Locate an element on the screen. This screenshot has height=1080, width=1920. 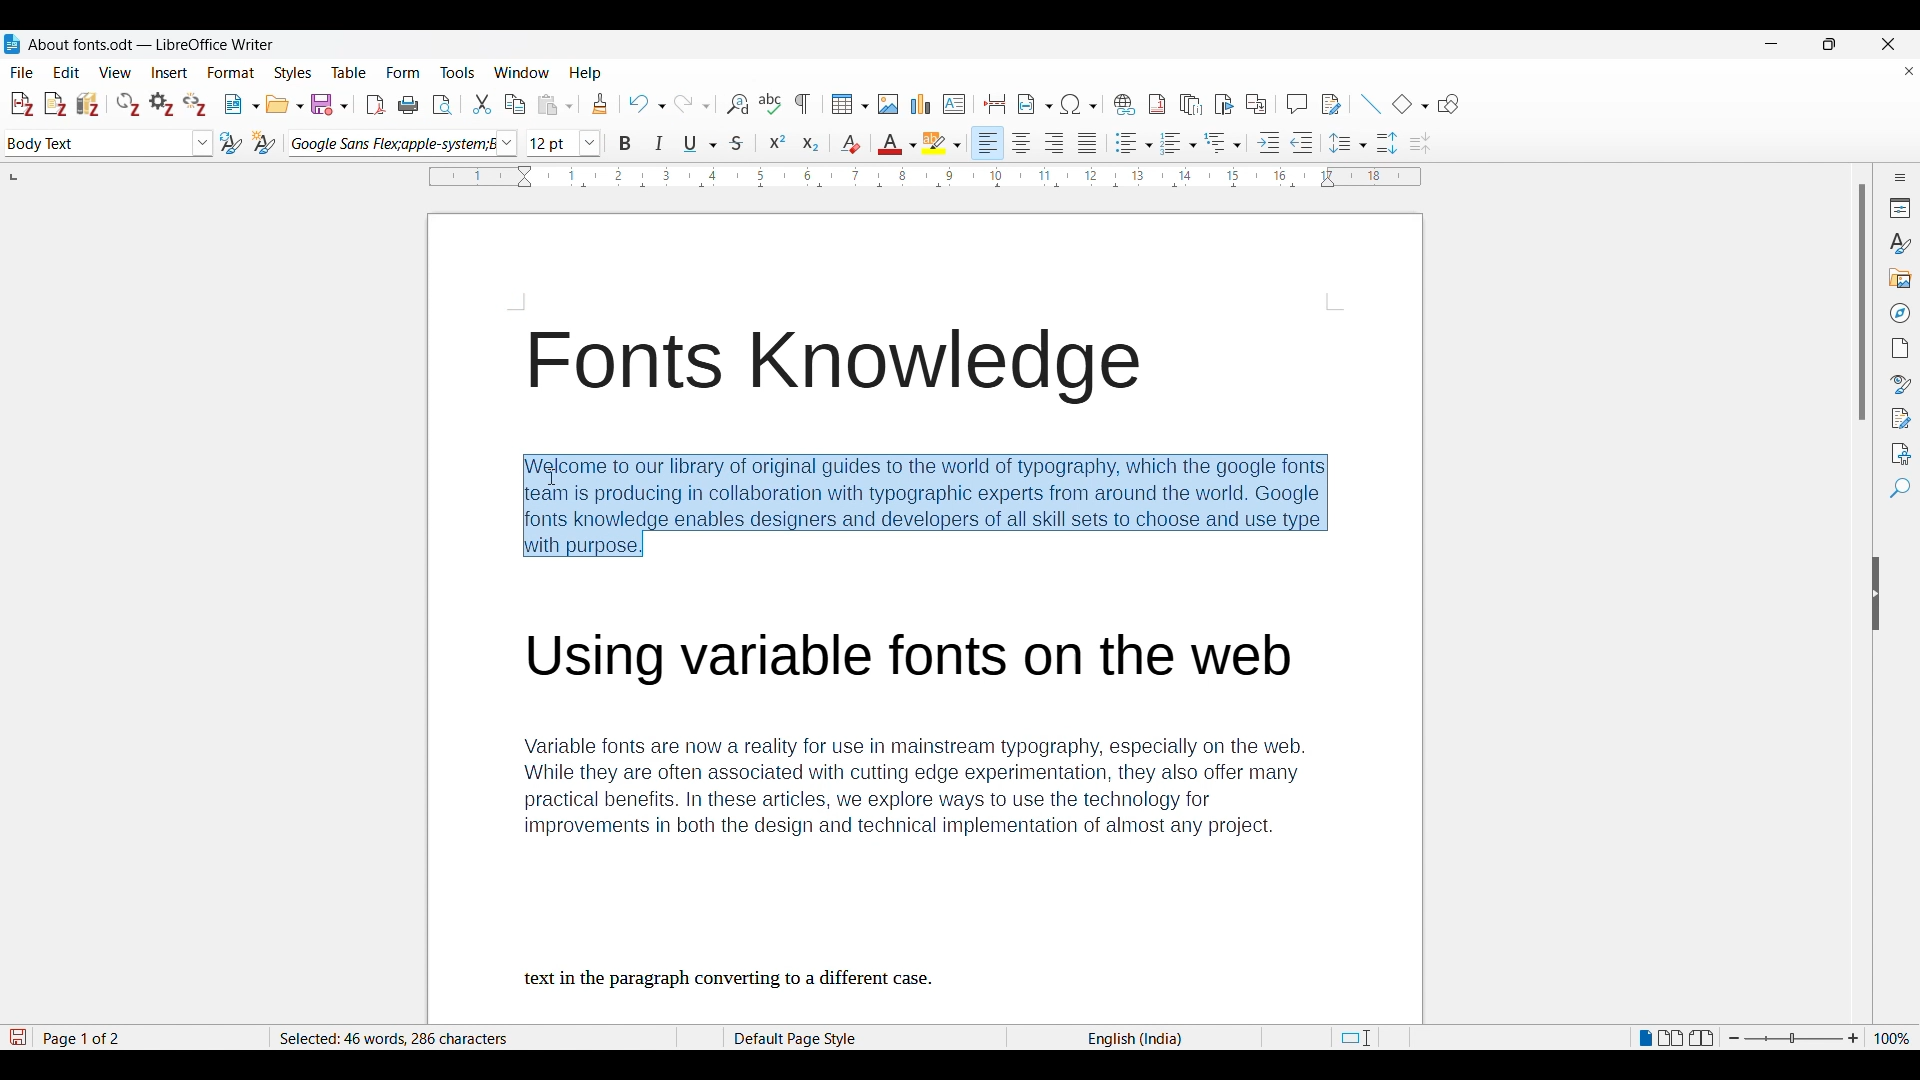
Close interface is located at coordinates (1888, 44).